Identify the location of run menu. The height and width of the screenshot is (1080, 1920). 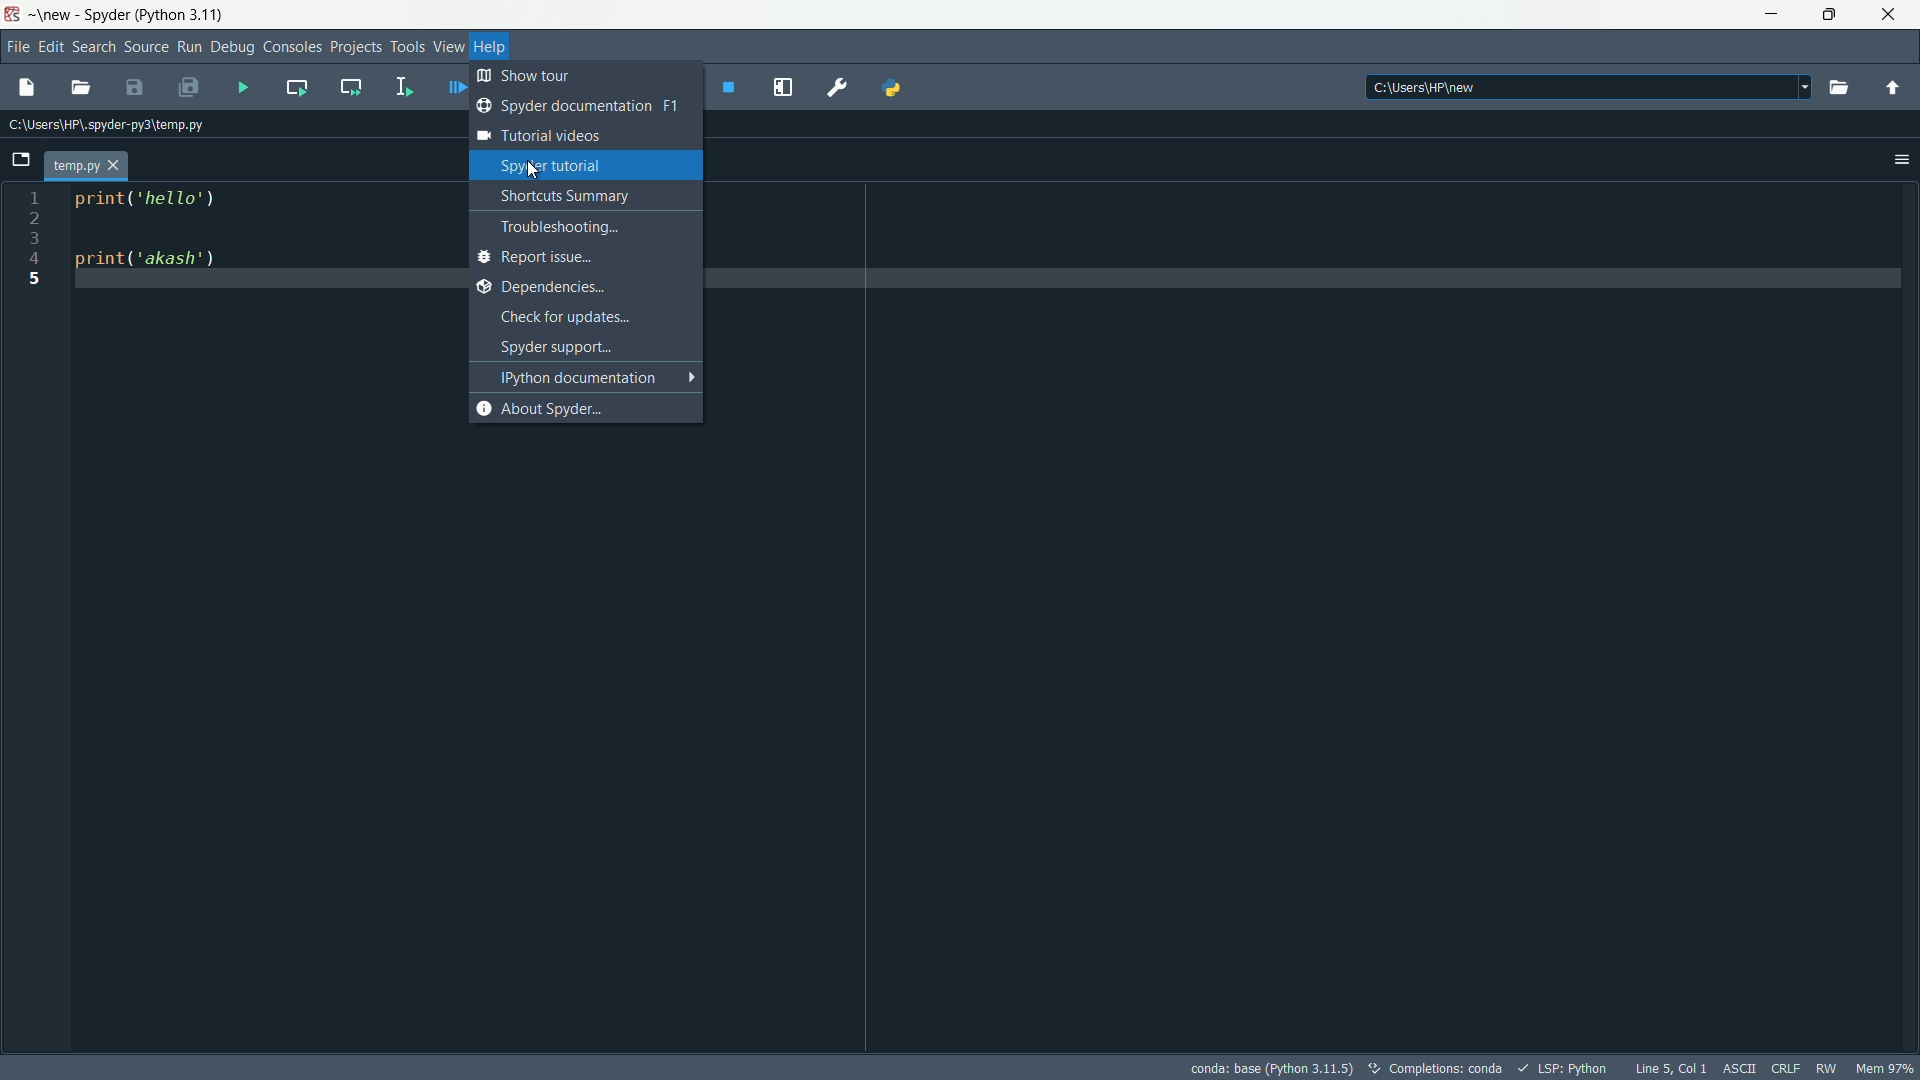
(189, 47).